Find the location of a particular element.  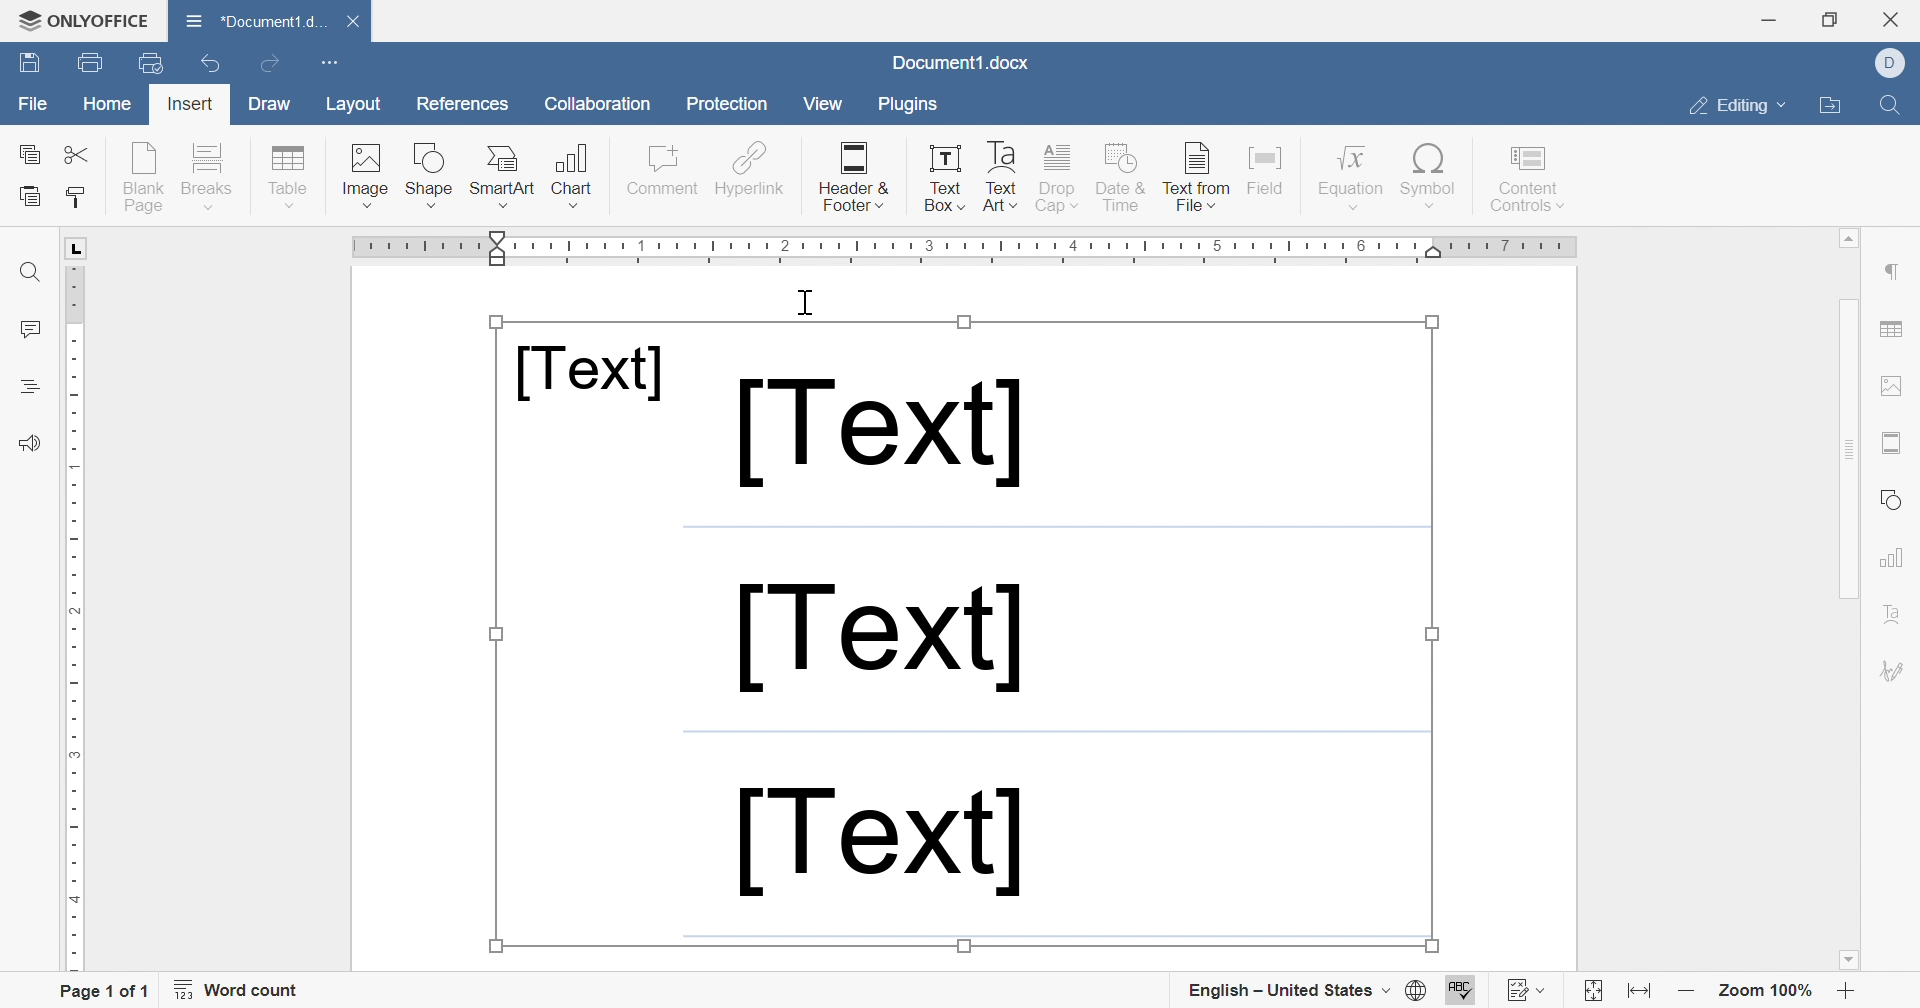

Redo is located at coordinates (271, 64).